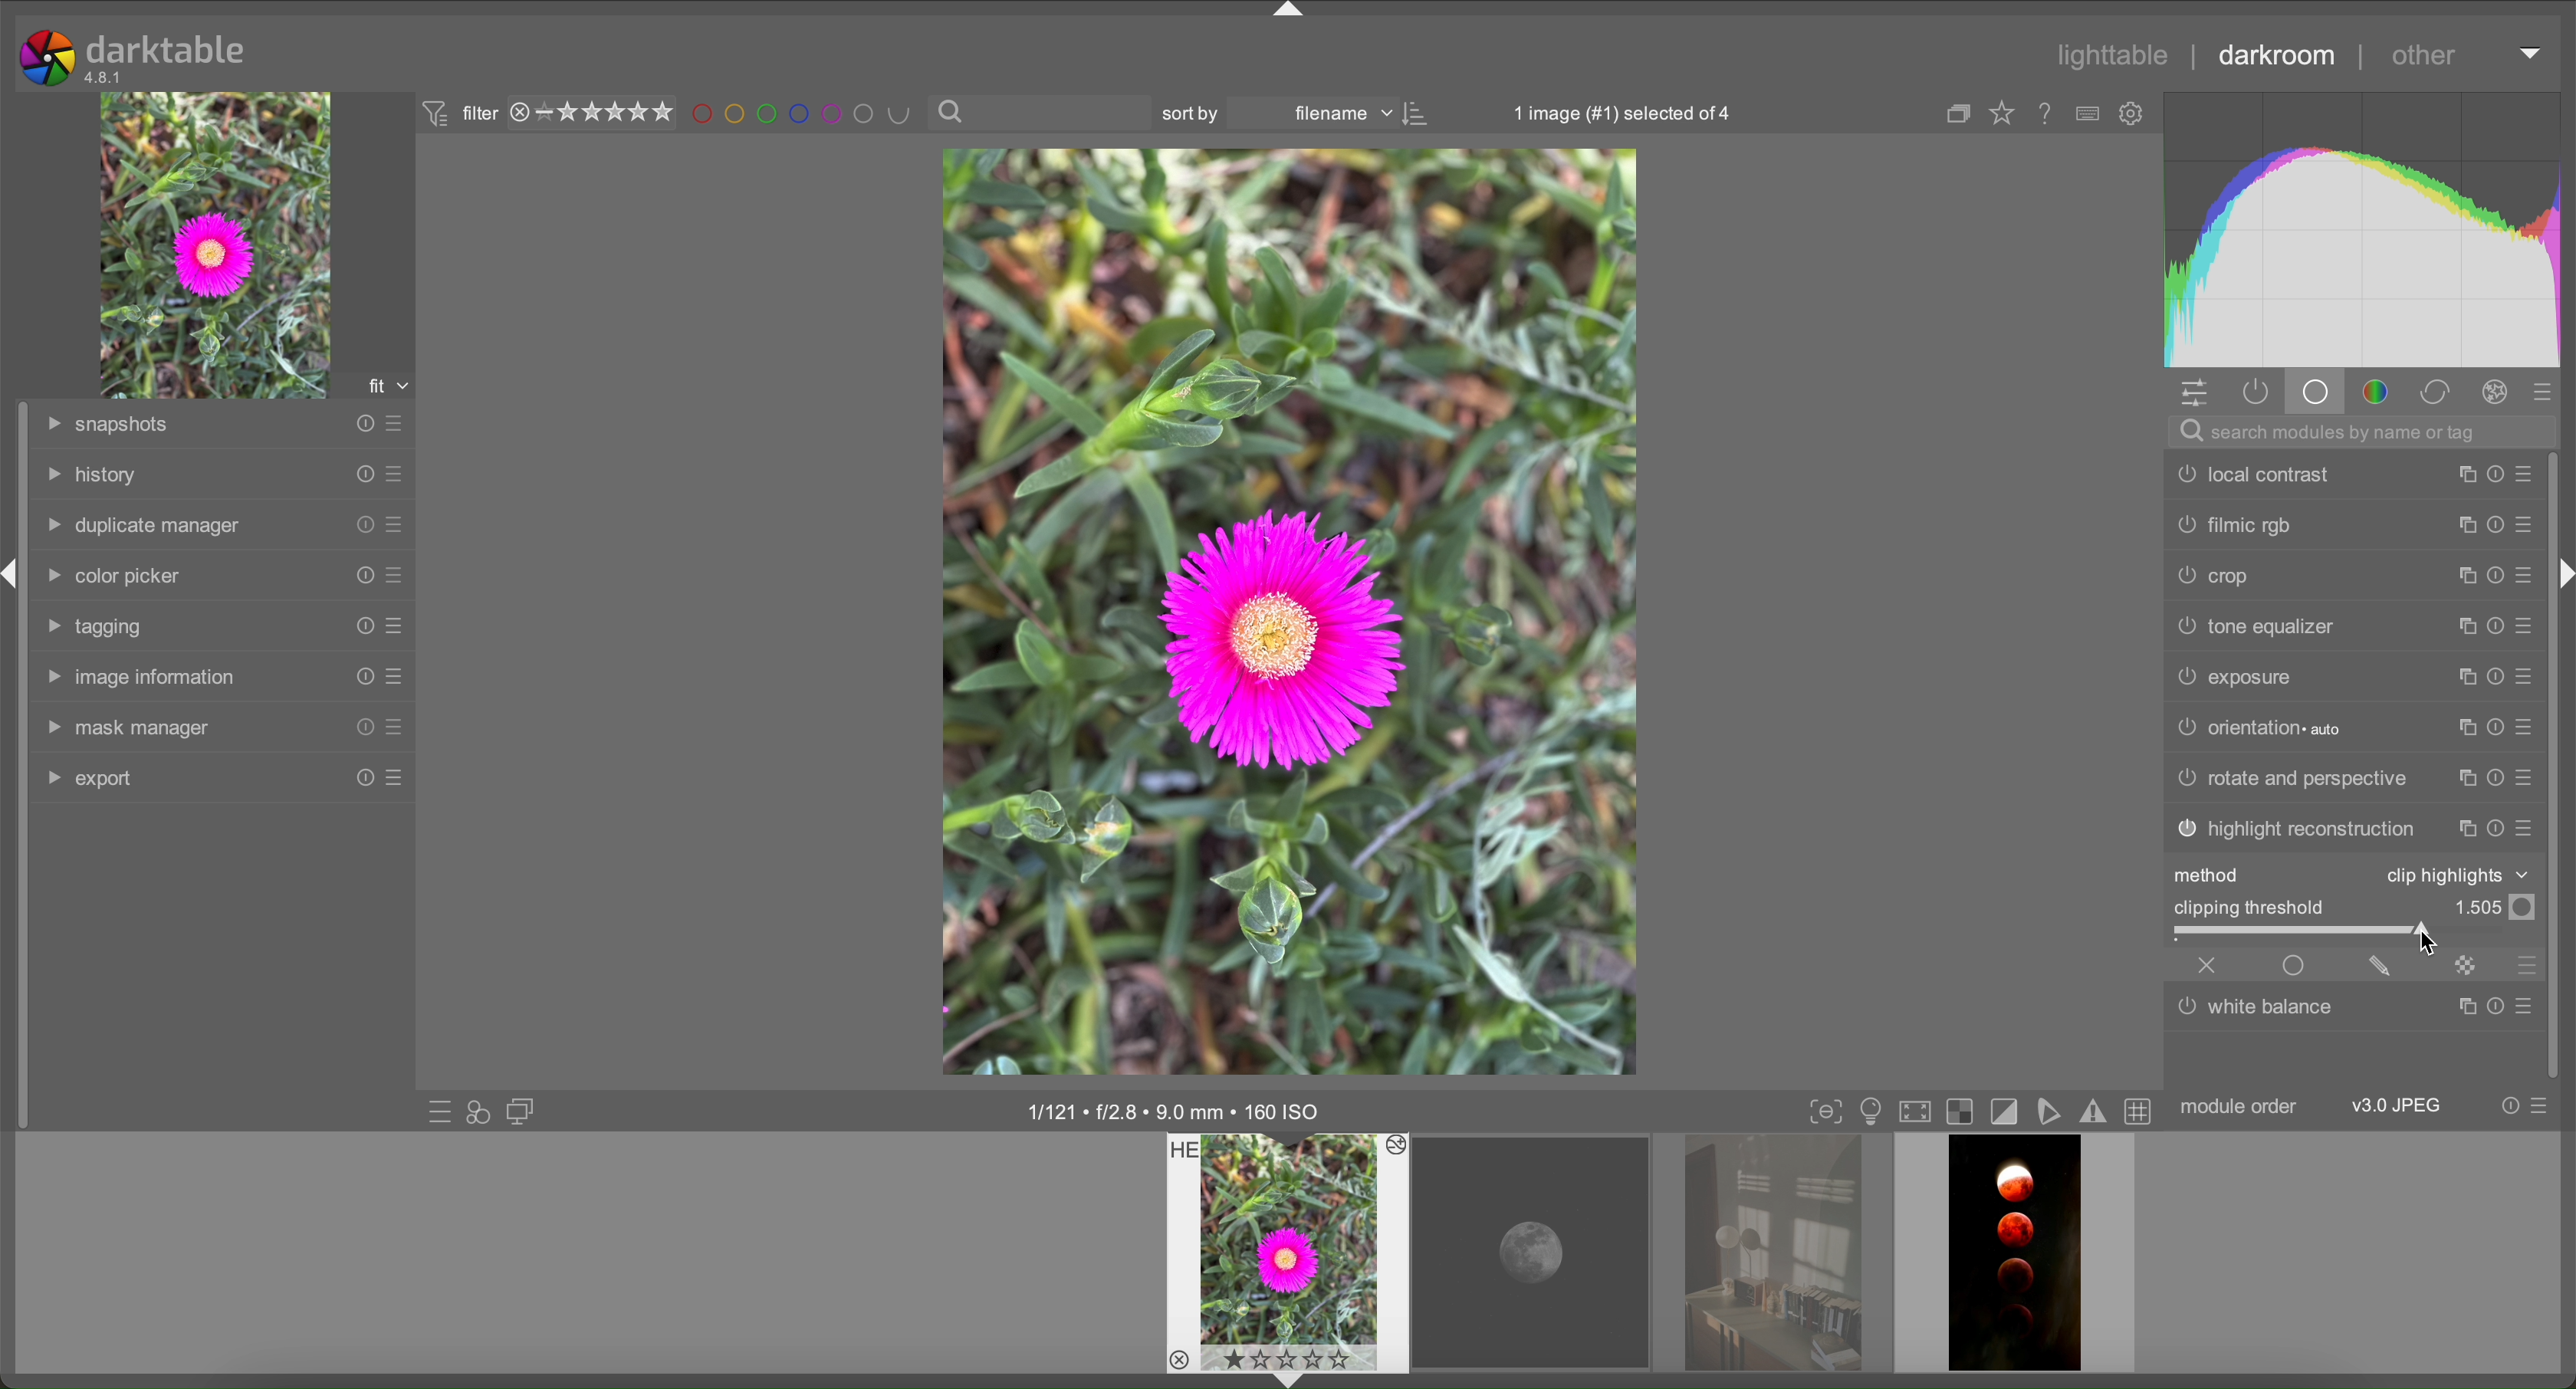 The width and height of the screenshot is (2576, 1389). What do you see at coordinates (2296, 964) in the screenshot?
I see `enable` at bounding box center [2296, 964].